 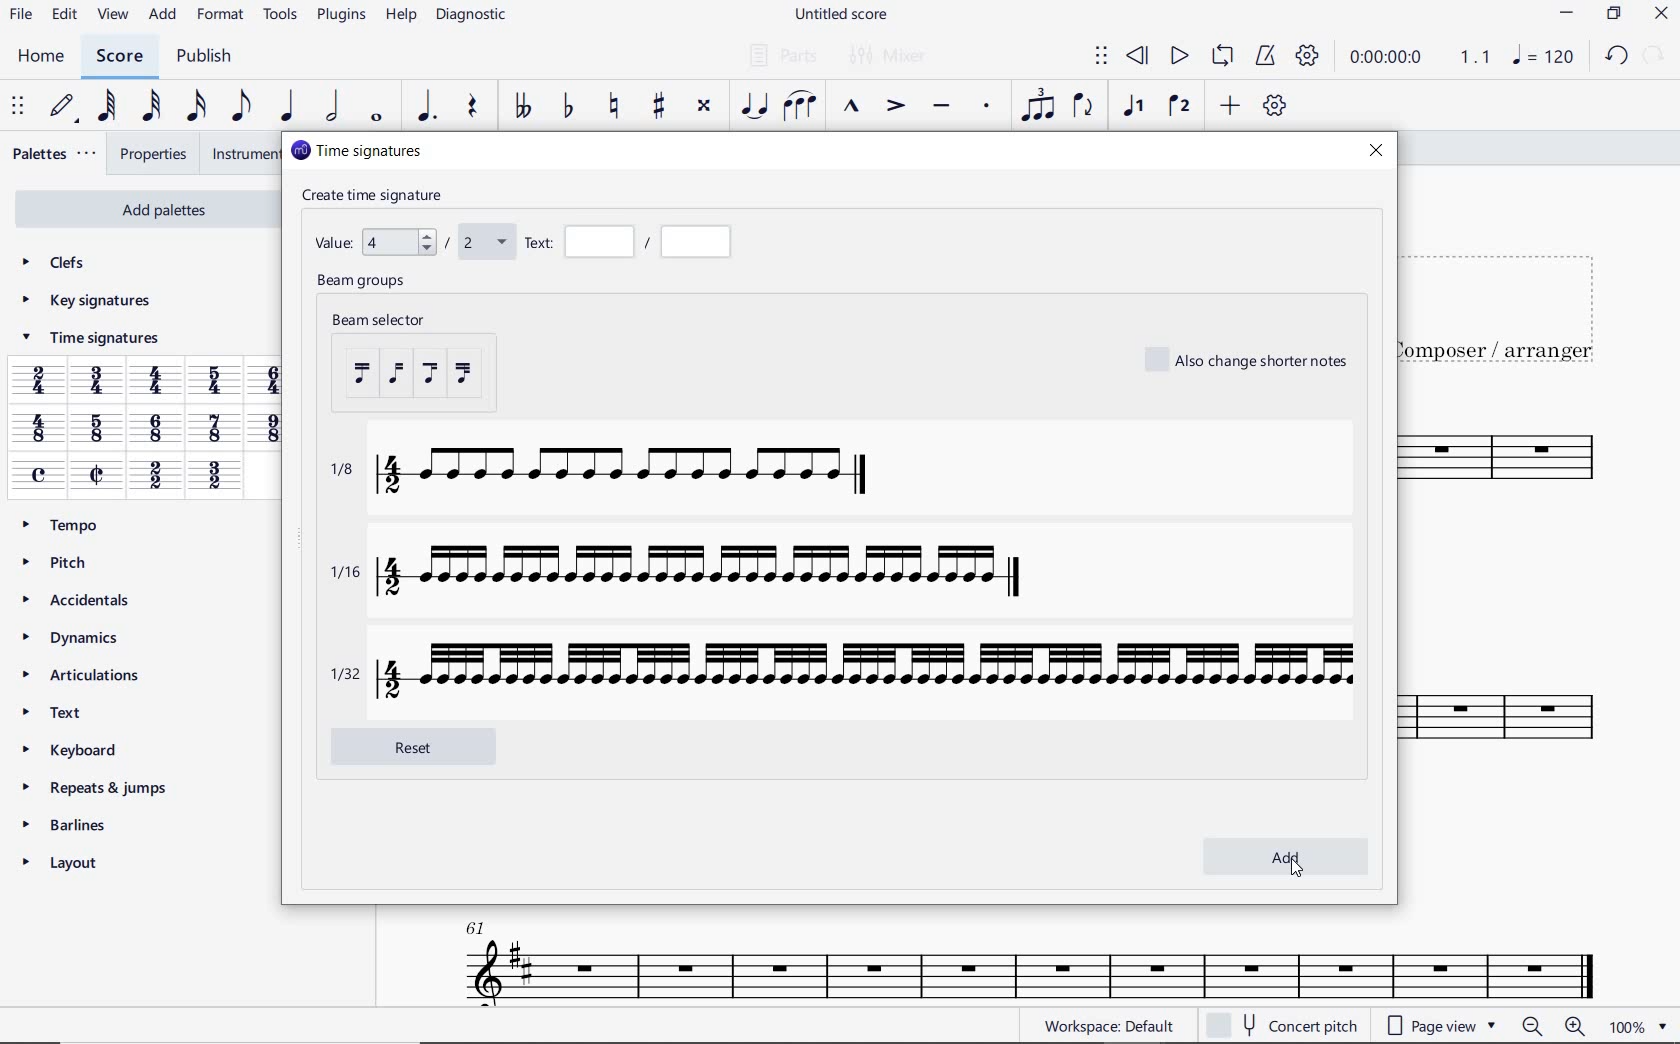 I want to click on TOGGLE FLAT, so click(x=566, y=107).